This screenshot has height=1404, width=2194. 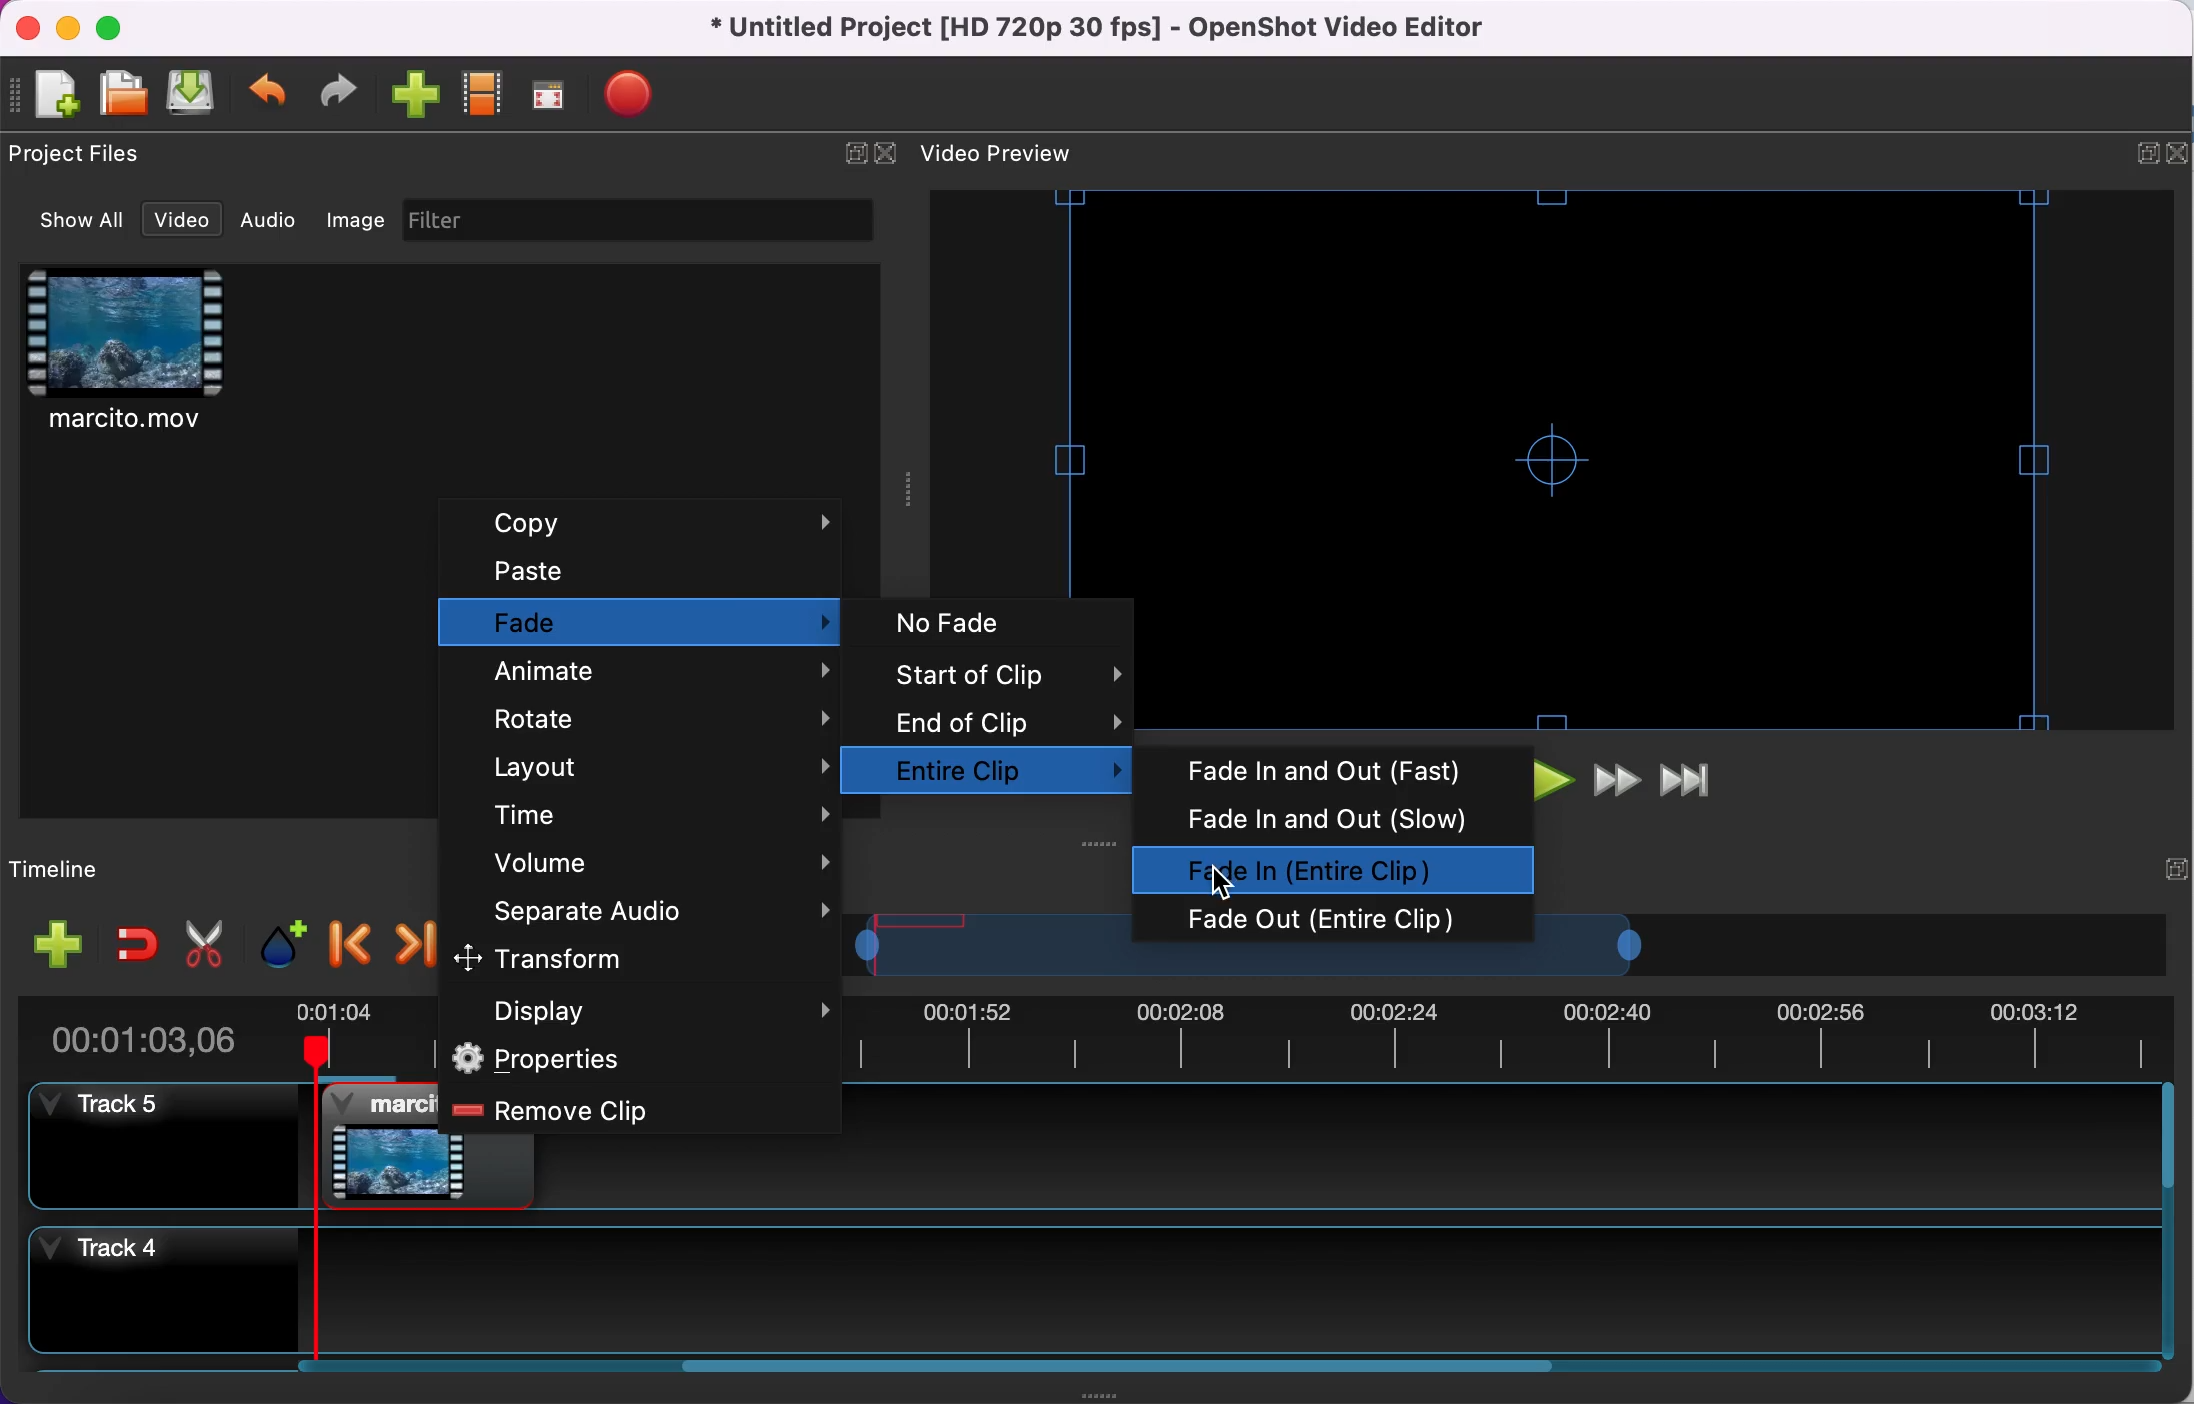 What do you see at coordinates (653, 522) in the screenshot?
I see `copy` at bounding box center [653, 522].